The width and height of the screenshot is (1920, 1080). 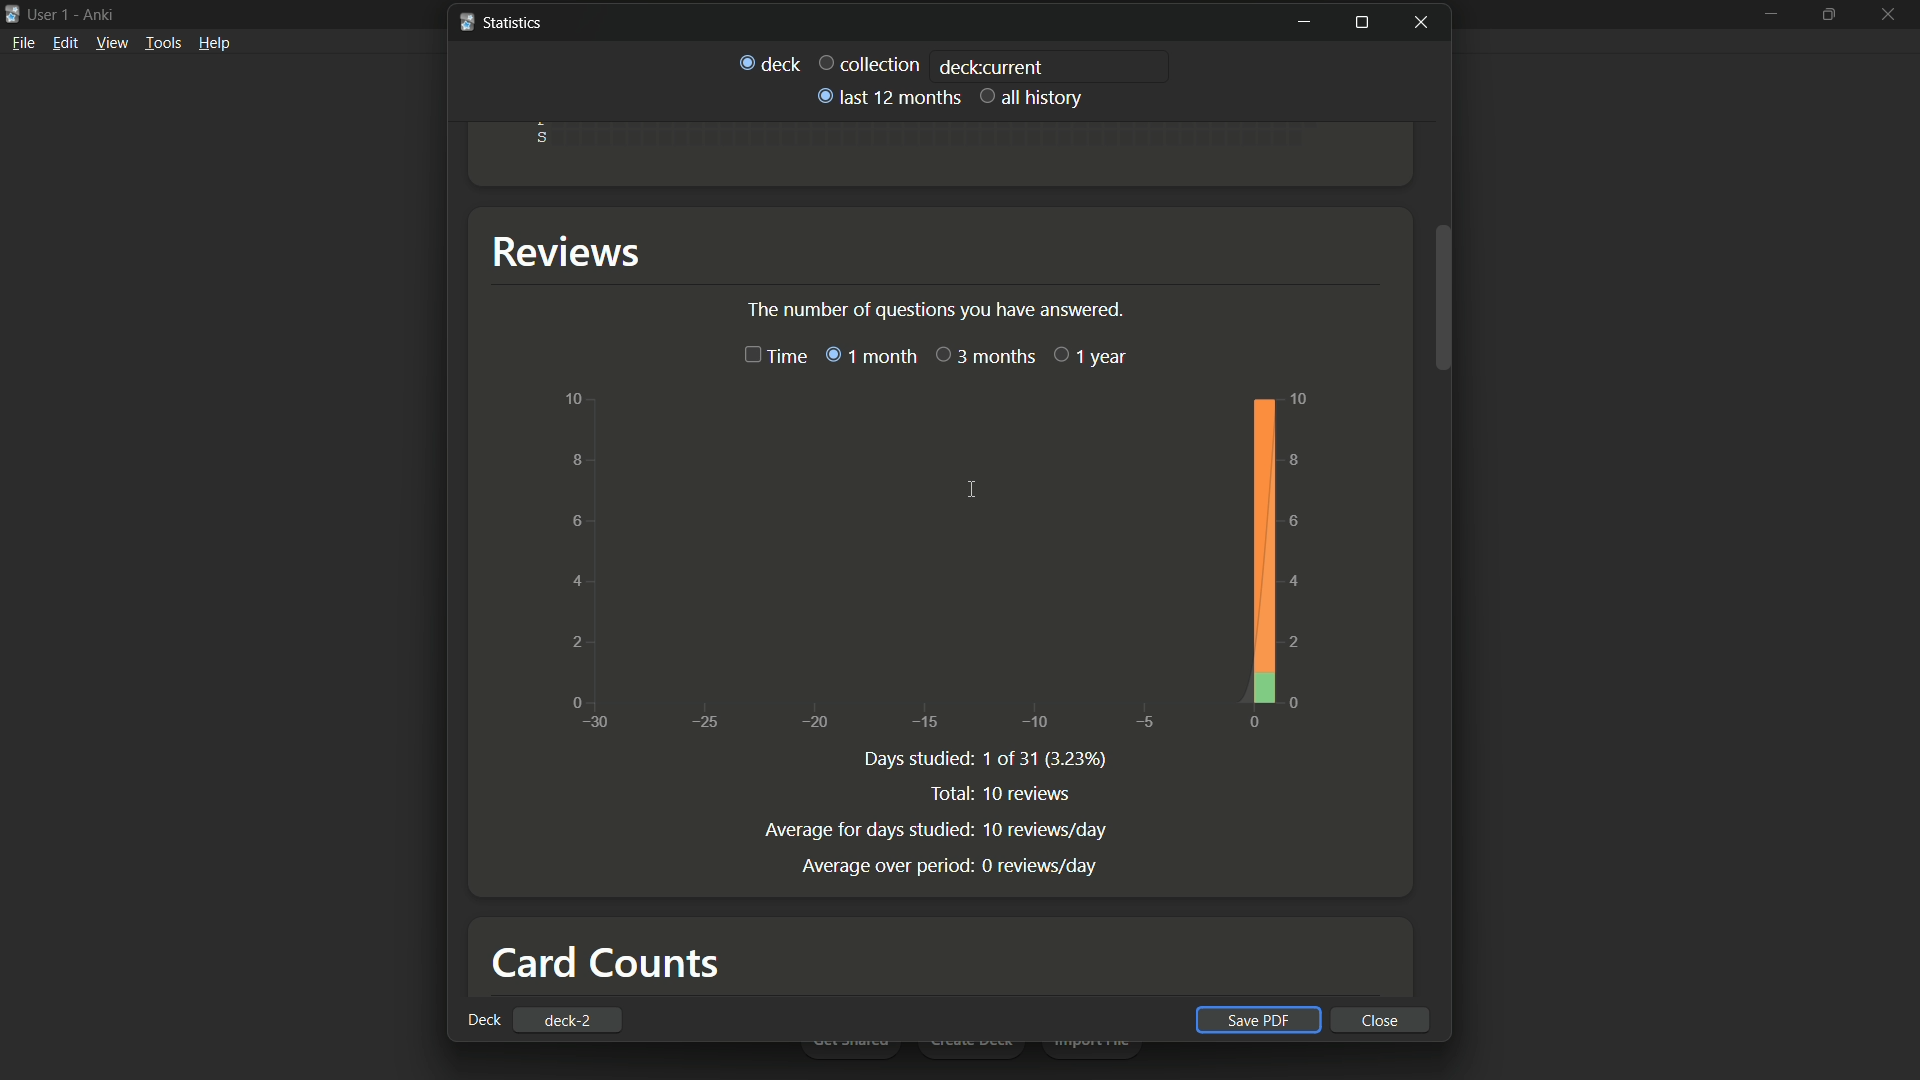 I want to click on Collection deck current, so click(x=870, y=62).